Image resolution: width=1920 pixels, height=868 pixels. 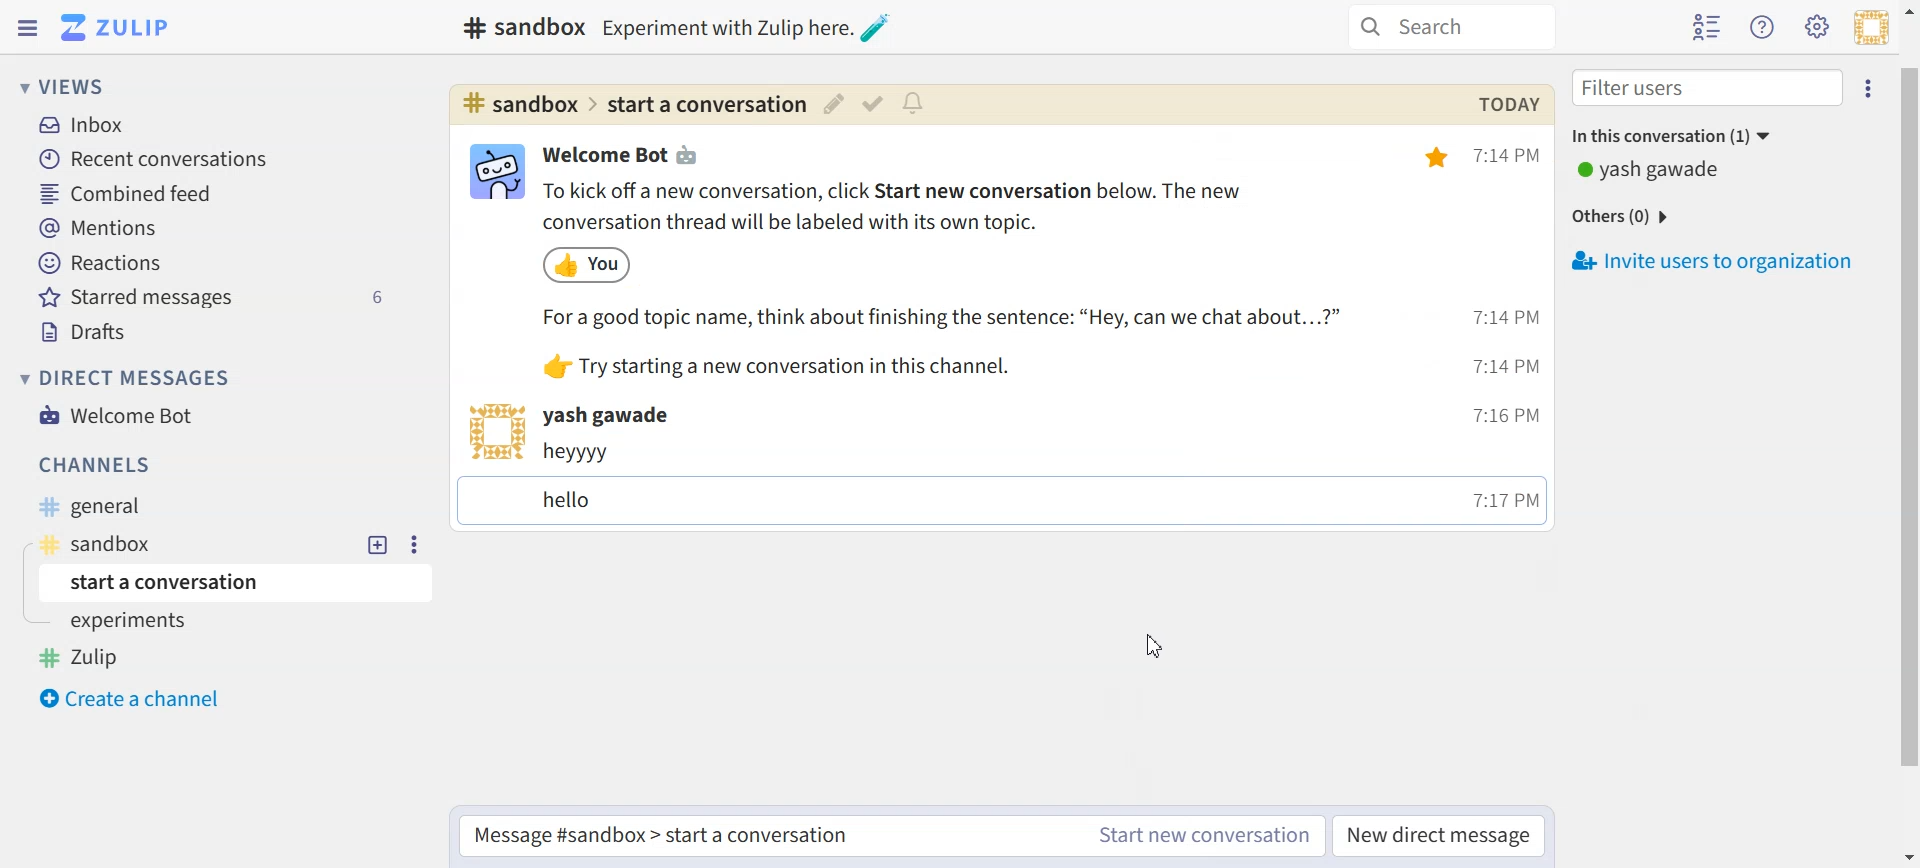 I want to click on Configure topic notification, so click(x=916, y=103).